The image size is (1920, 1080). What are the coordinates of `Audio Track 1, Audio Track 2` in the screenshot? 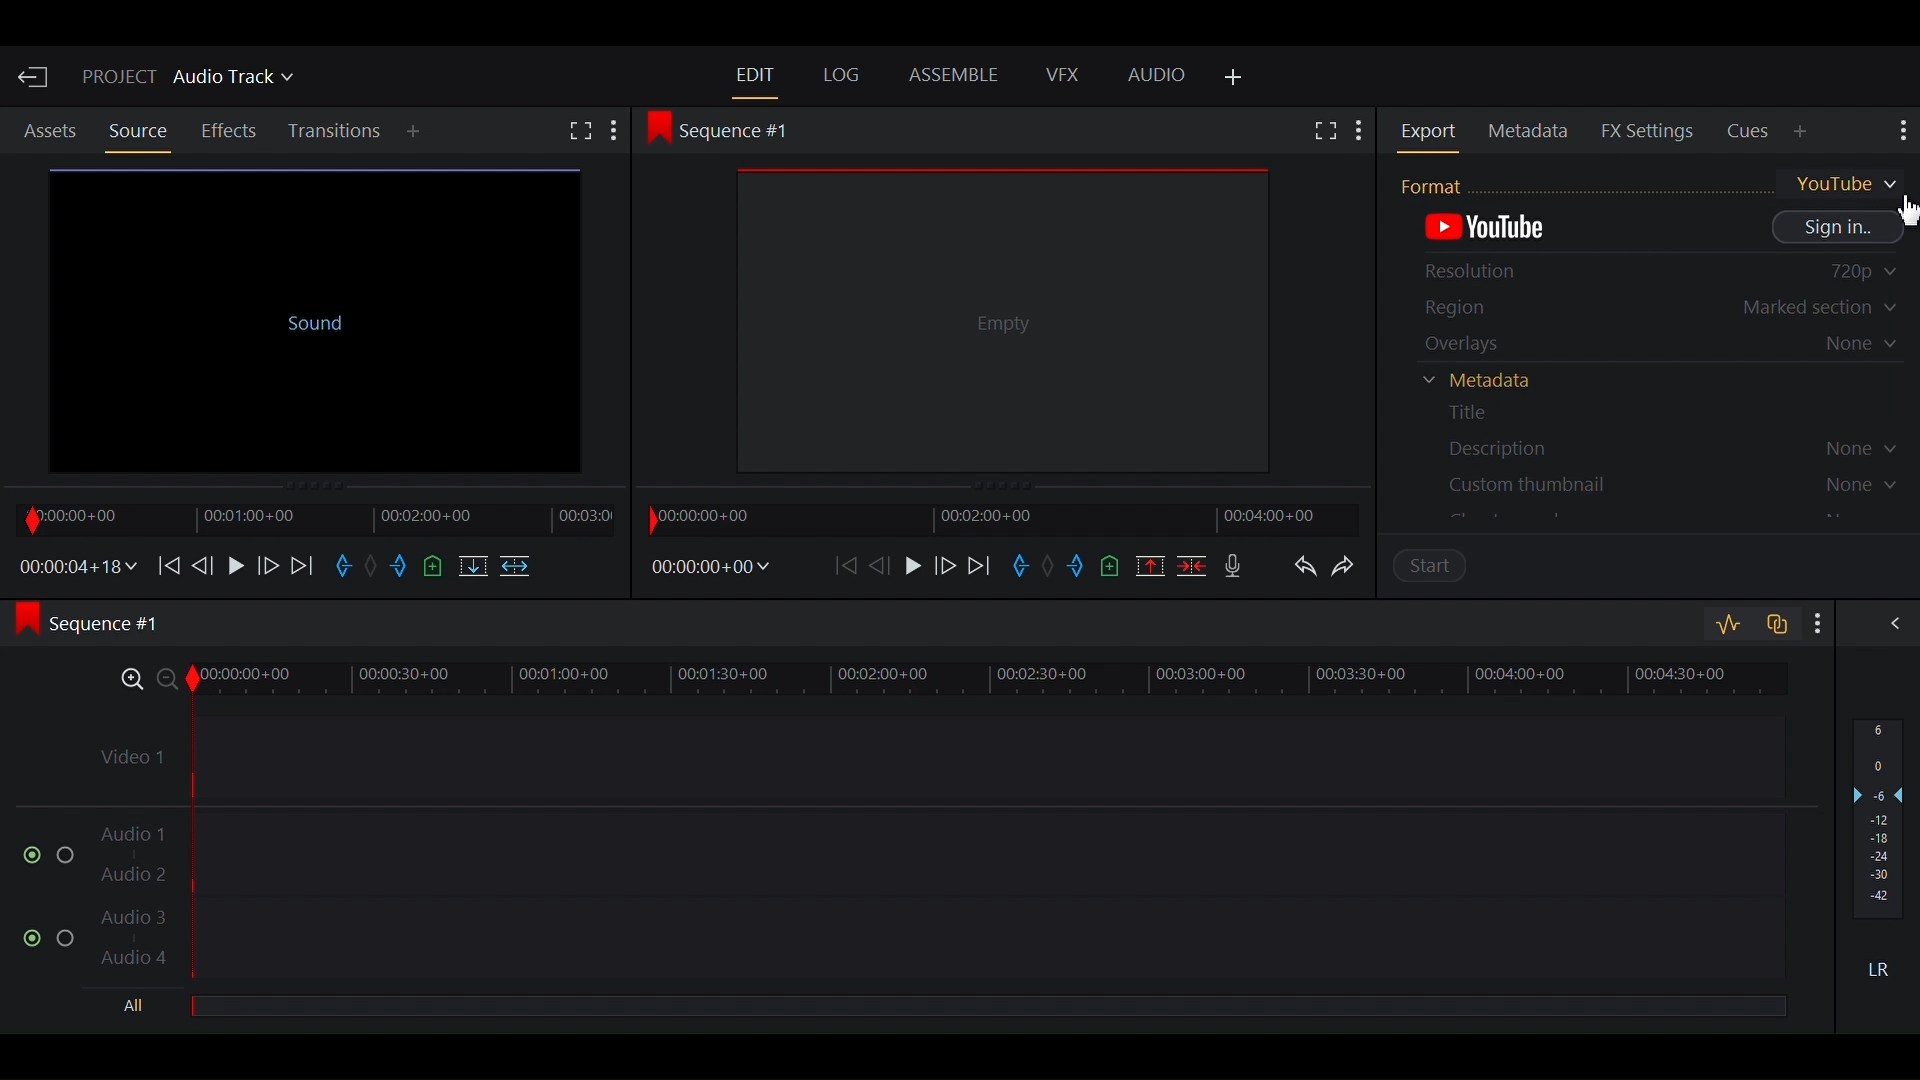 It's located at (939, 845).